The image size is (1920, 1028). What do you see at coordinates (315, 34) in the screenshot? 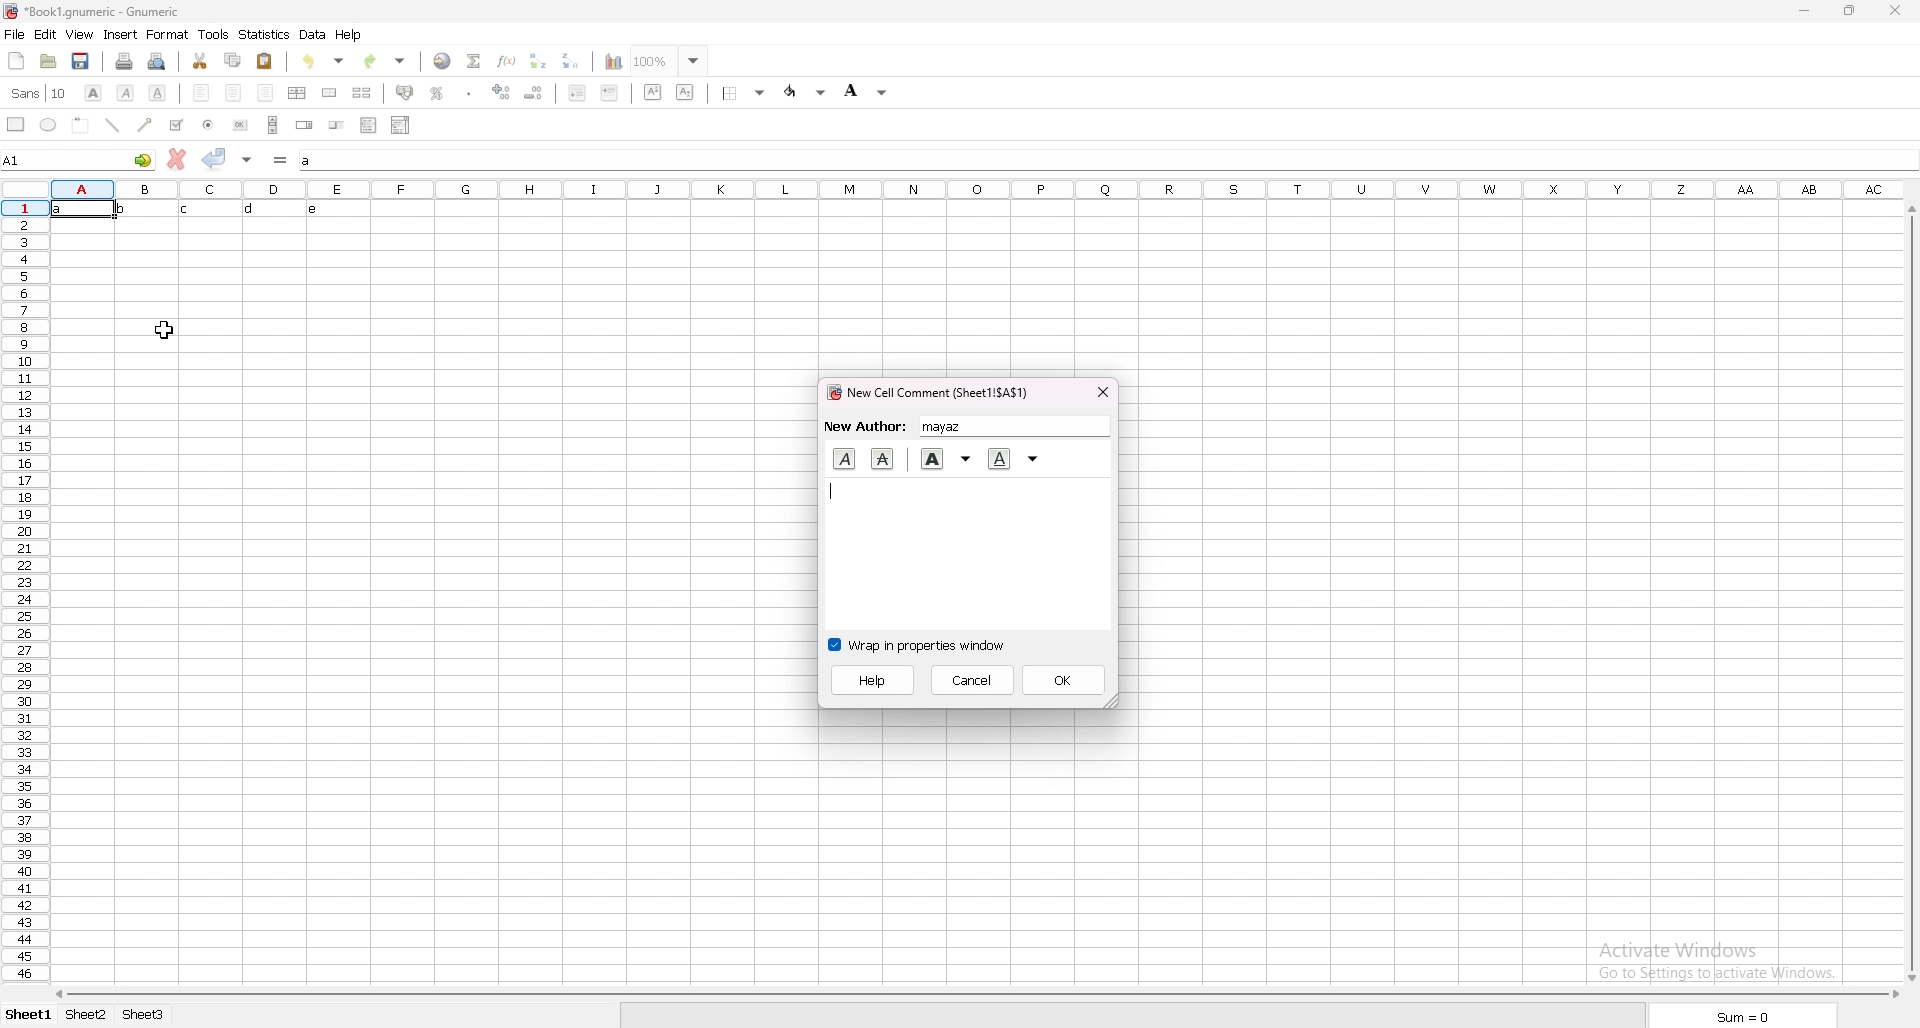
I see `data` at bounding box center [315, 34].